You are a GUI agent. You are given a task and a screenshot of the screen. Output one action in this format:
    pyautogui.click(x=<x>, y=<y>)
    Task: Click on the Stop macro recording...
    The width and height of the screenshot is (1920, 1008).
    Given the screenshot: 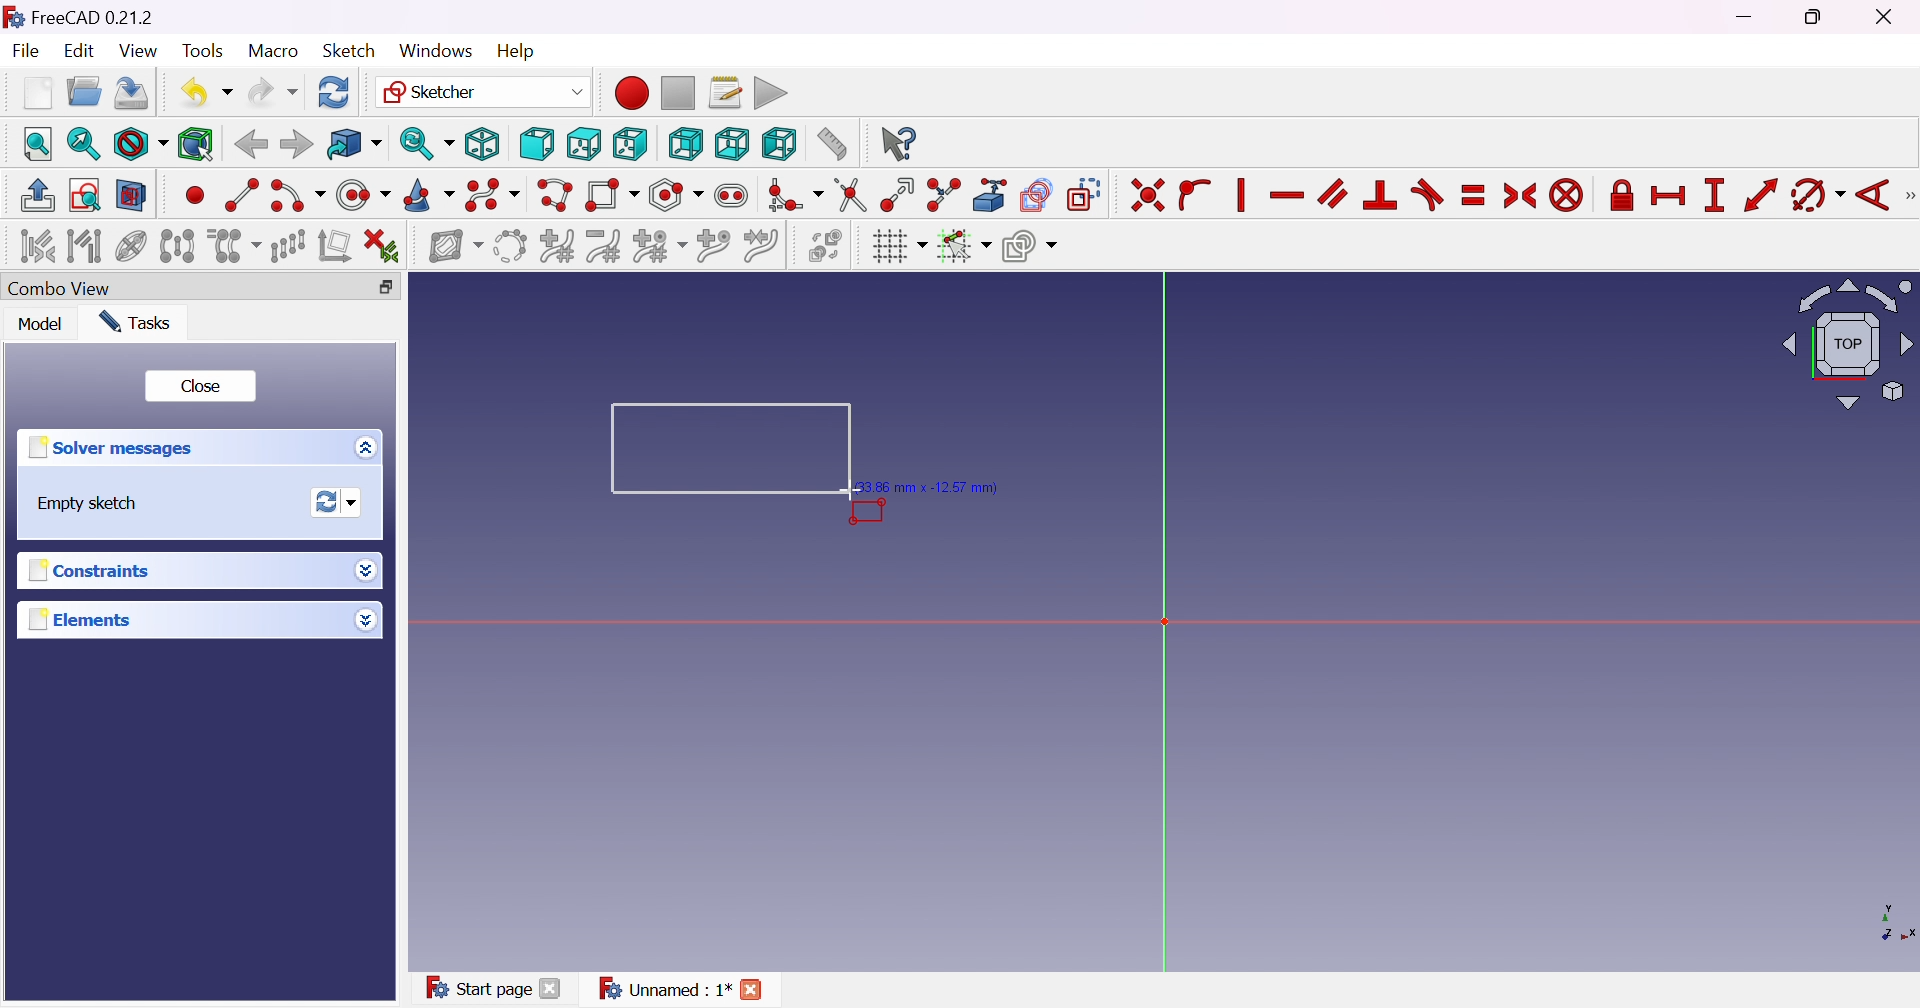 What is the action you would take?
    pyautogui.click(x=680, y=92)
    